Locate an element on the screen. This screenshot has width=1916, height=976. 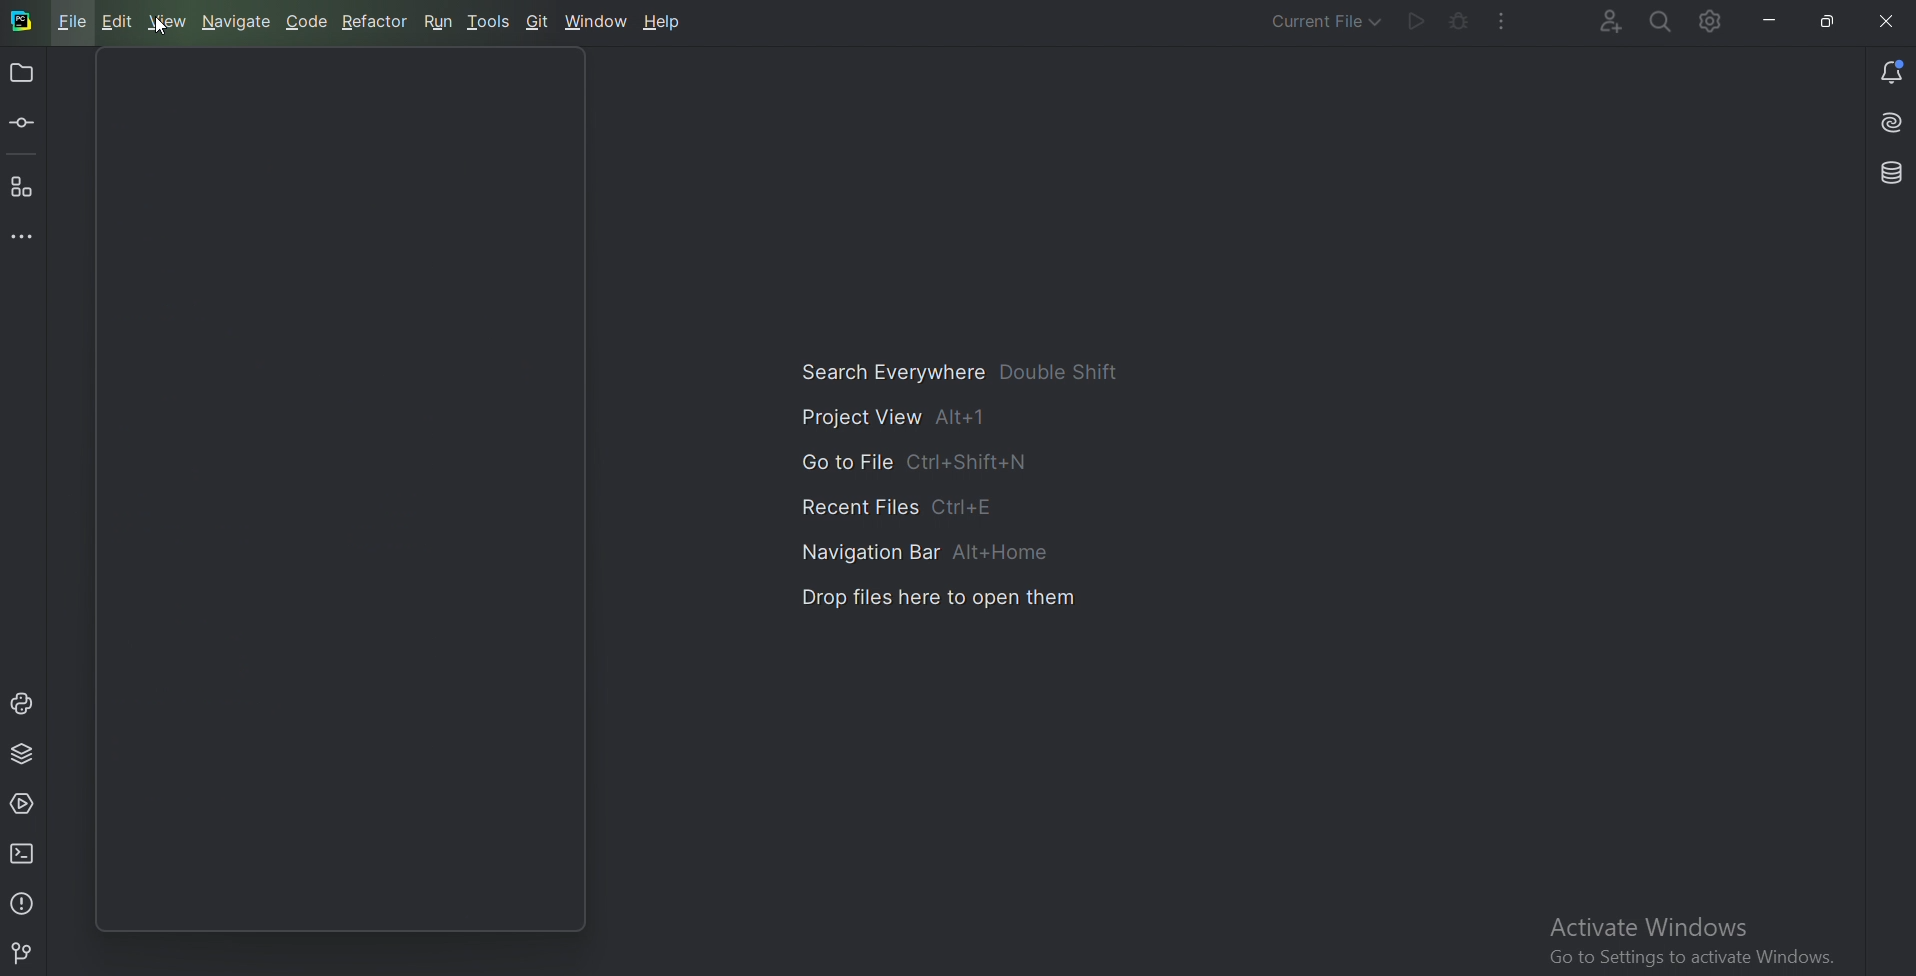
Install AI assistant is located at coordinates (1888, 123).